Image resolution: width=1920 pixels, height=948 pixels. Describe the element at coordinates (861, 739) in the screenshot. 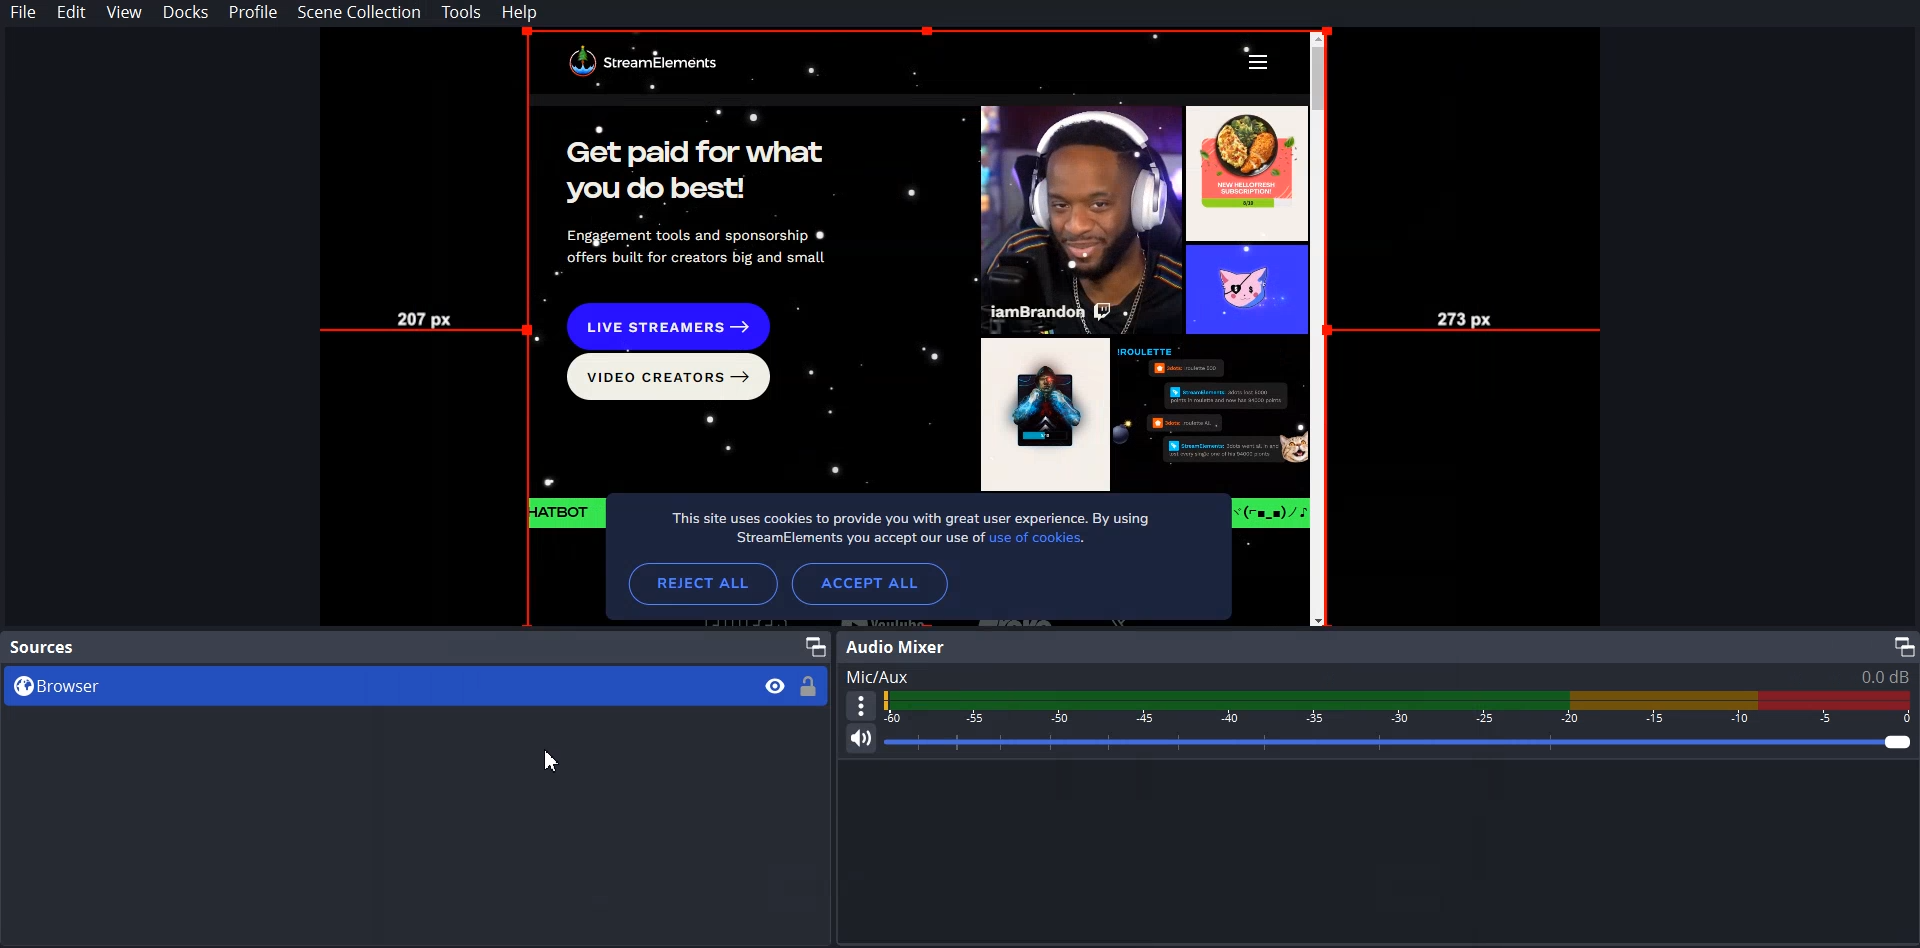

I see `Mute` at that location.